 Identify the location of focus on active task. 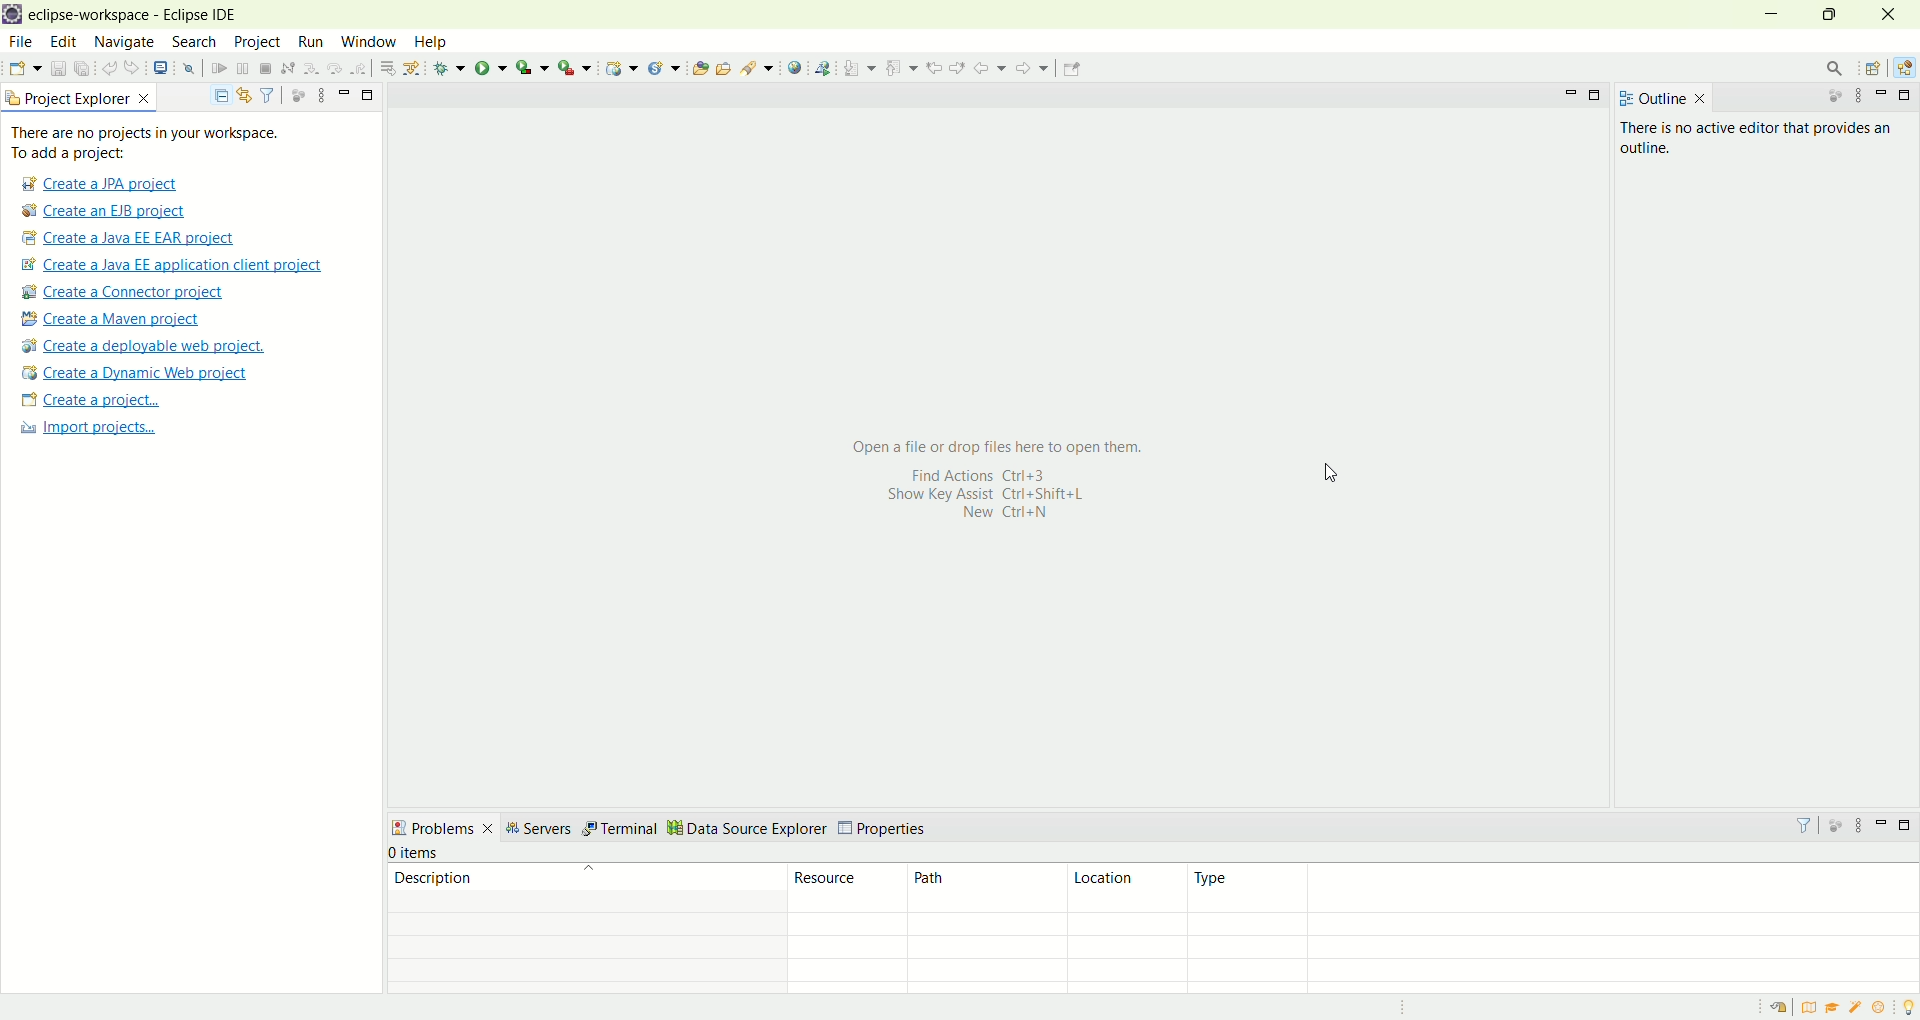
(1832, 94).